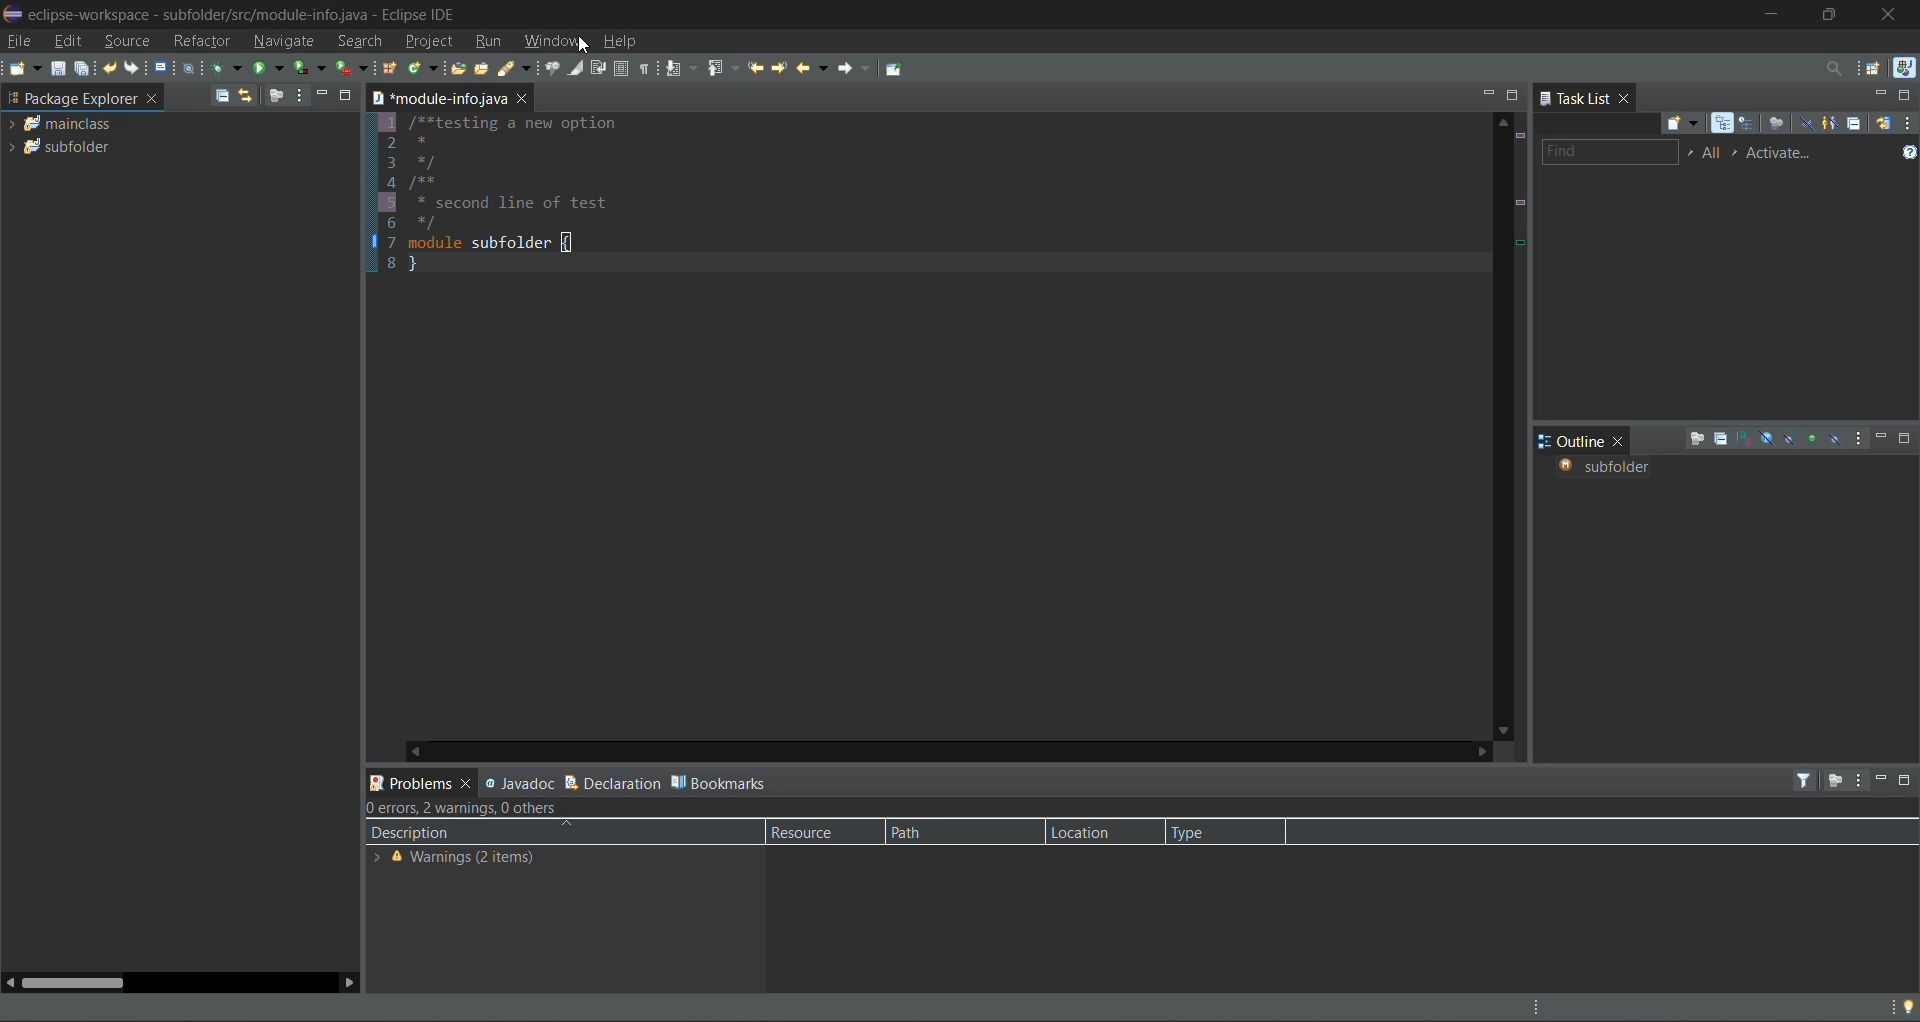  Describe the element at coordinates (433, 41) in the screenshot. I see `project` at that location.